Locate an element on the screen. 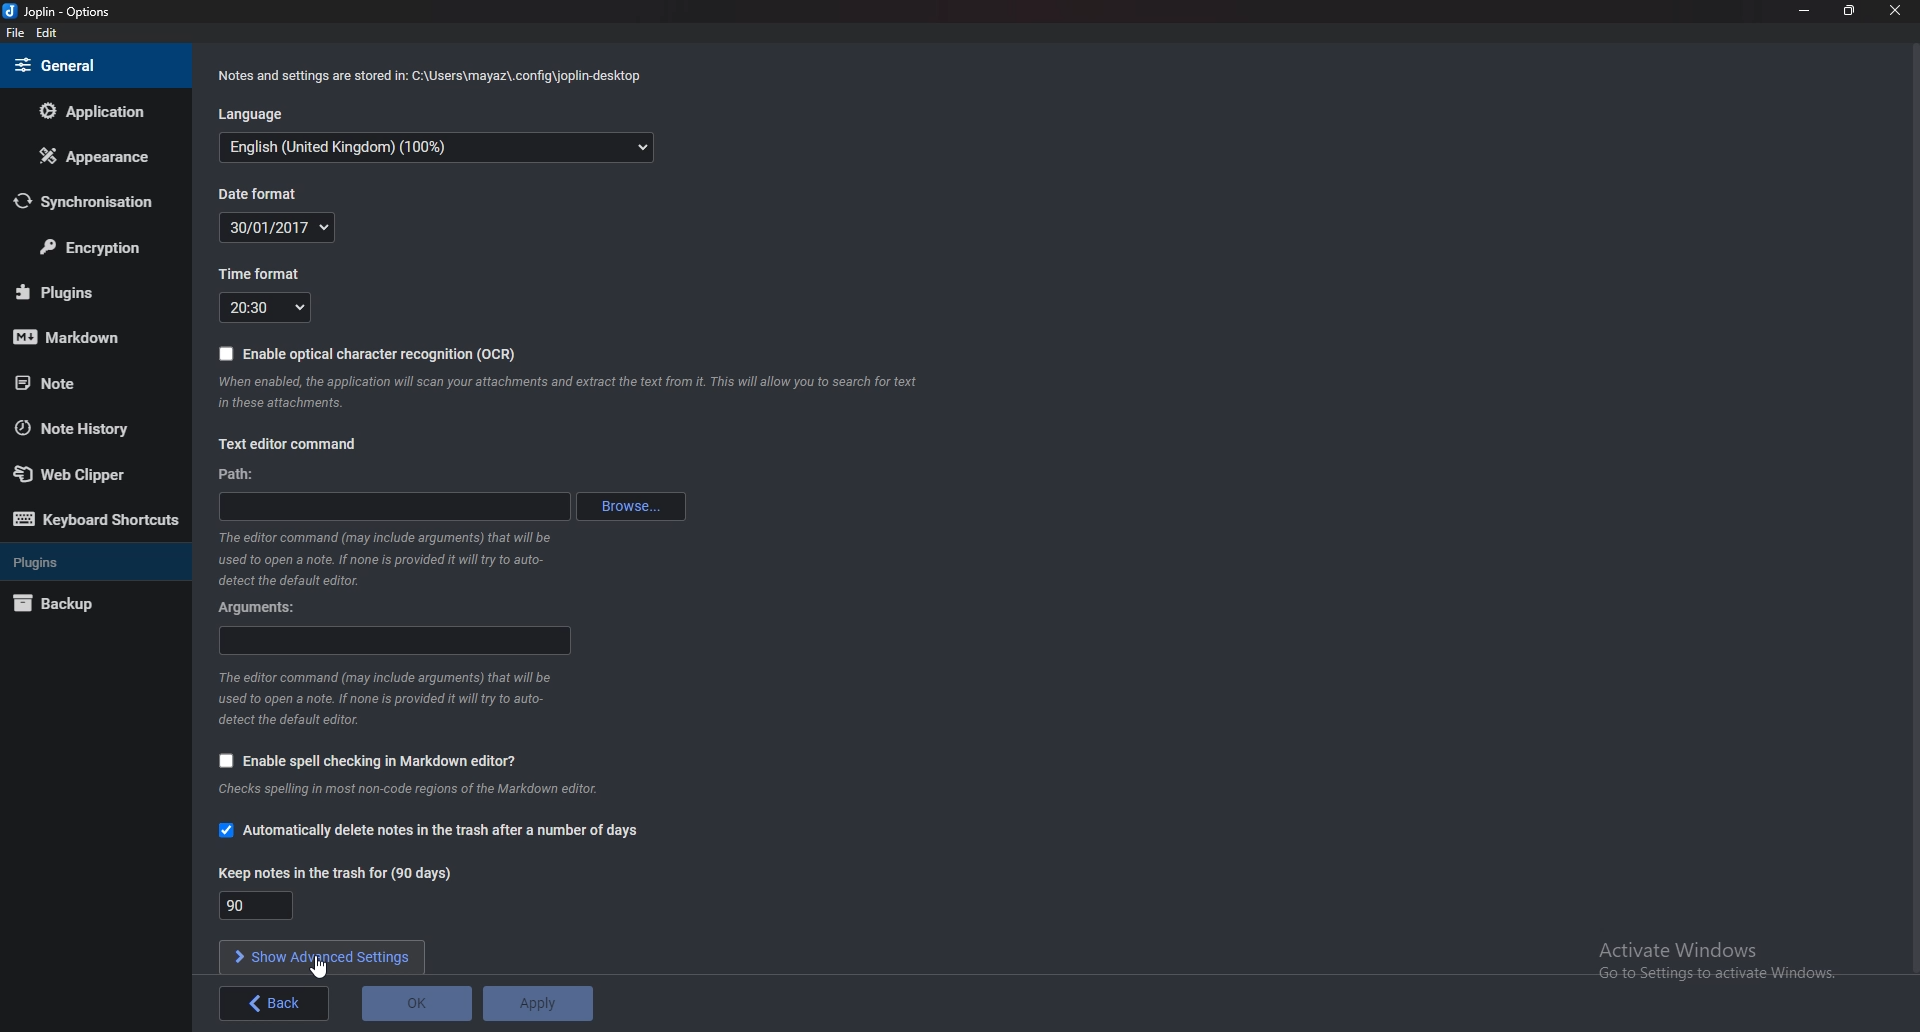 Image resolution: width=1920 pixels, height=1032 pixels. Web clipper is located at coordinates (89, 475).